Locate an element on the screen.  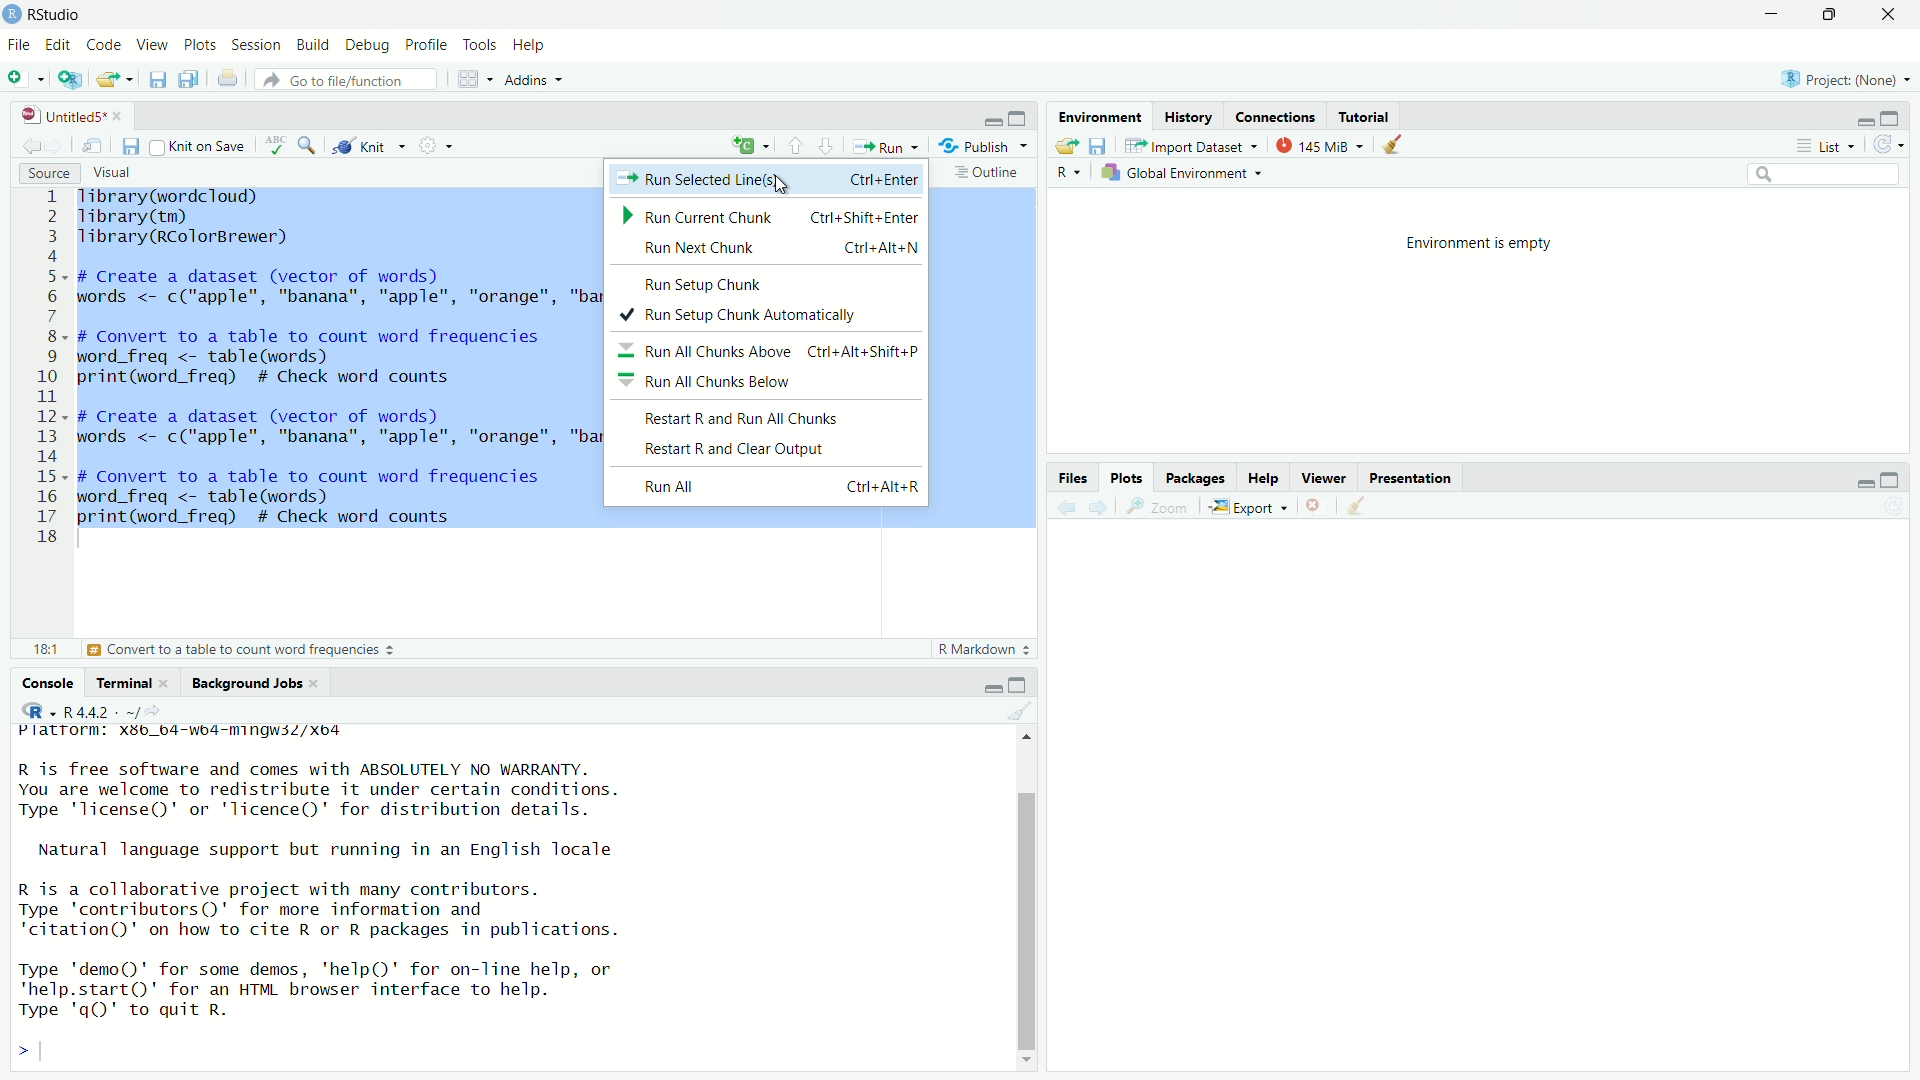
Tutorial is located at coordinates (1366, 115).